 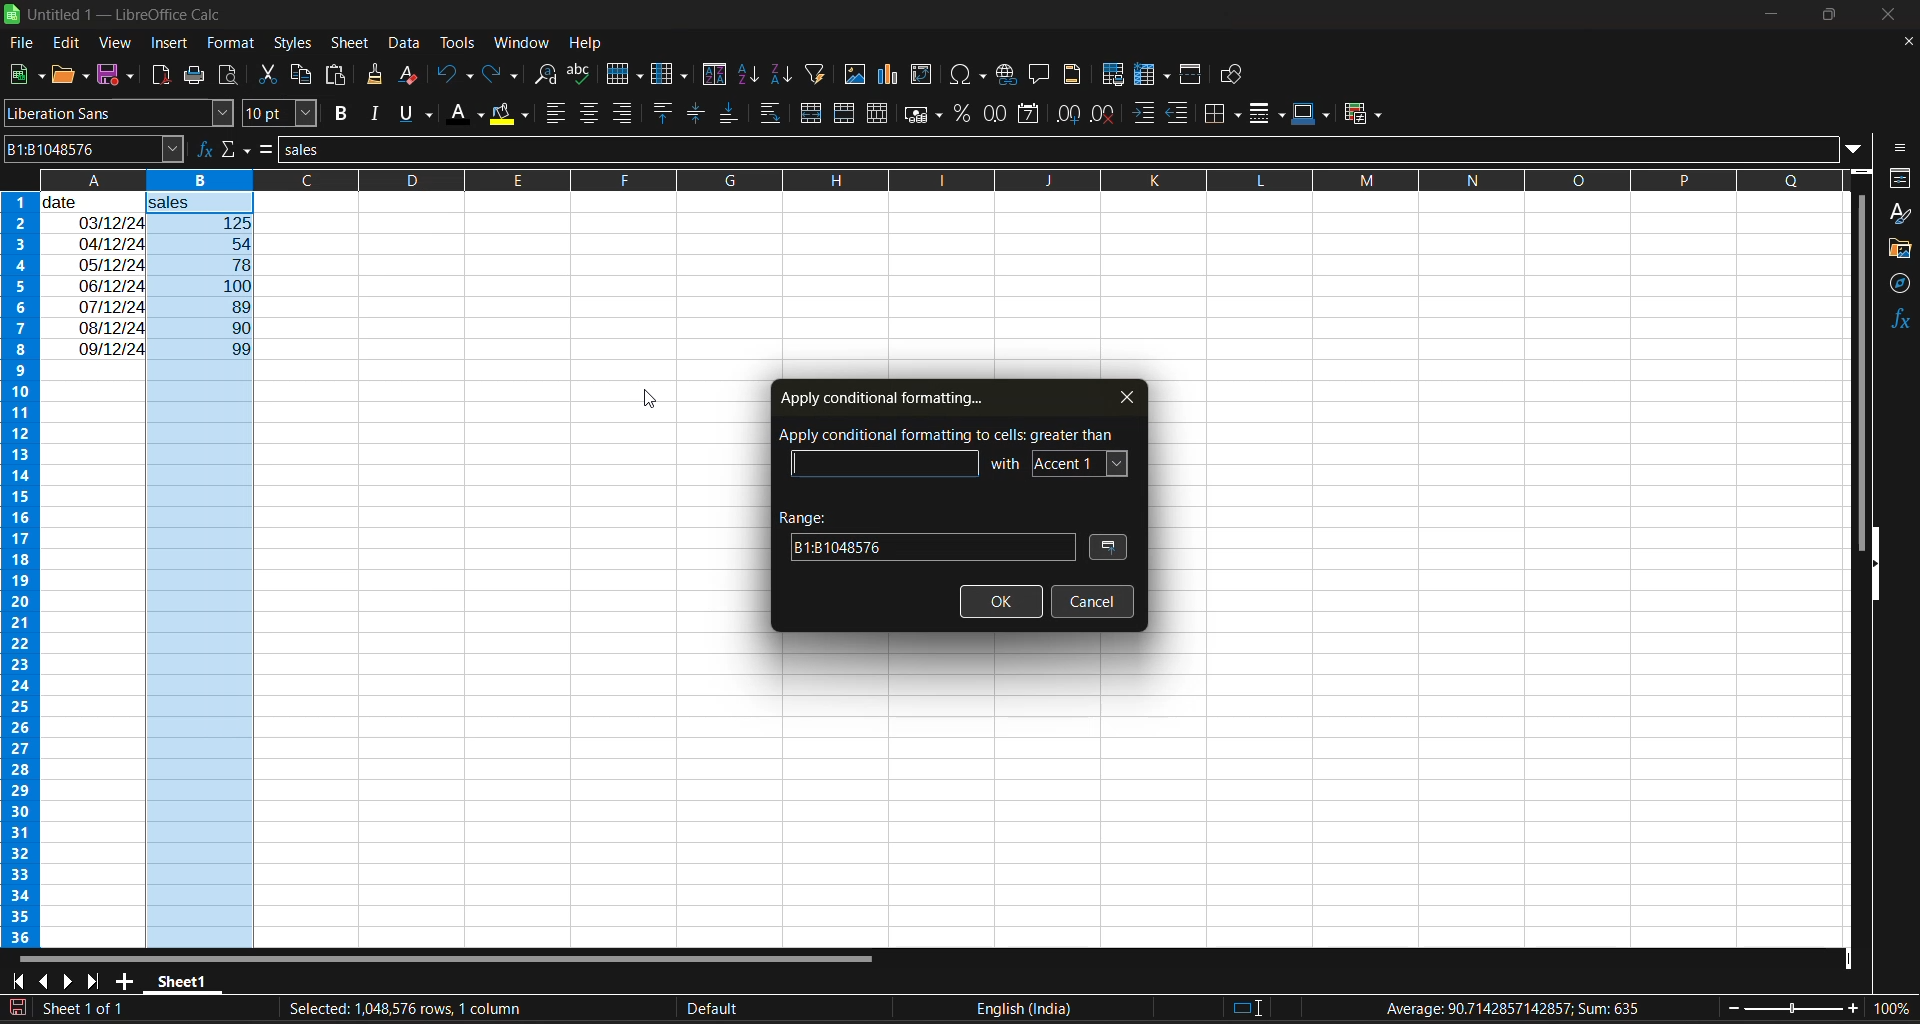 What do you see at coordinates (625, 73) in the screenshot?
I see `row` at bounding box center [625, 73].